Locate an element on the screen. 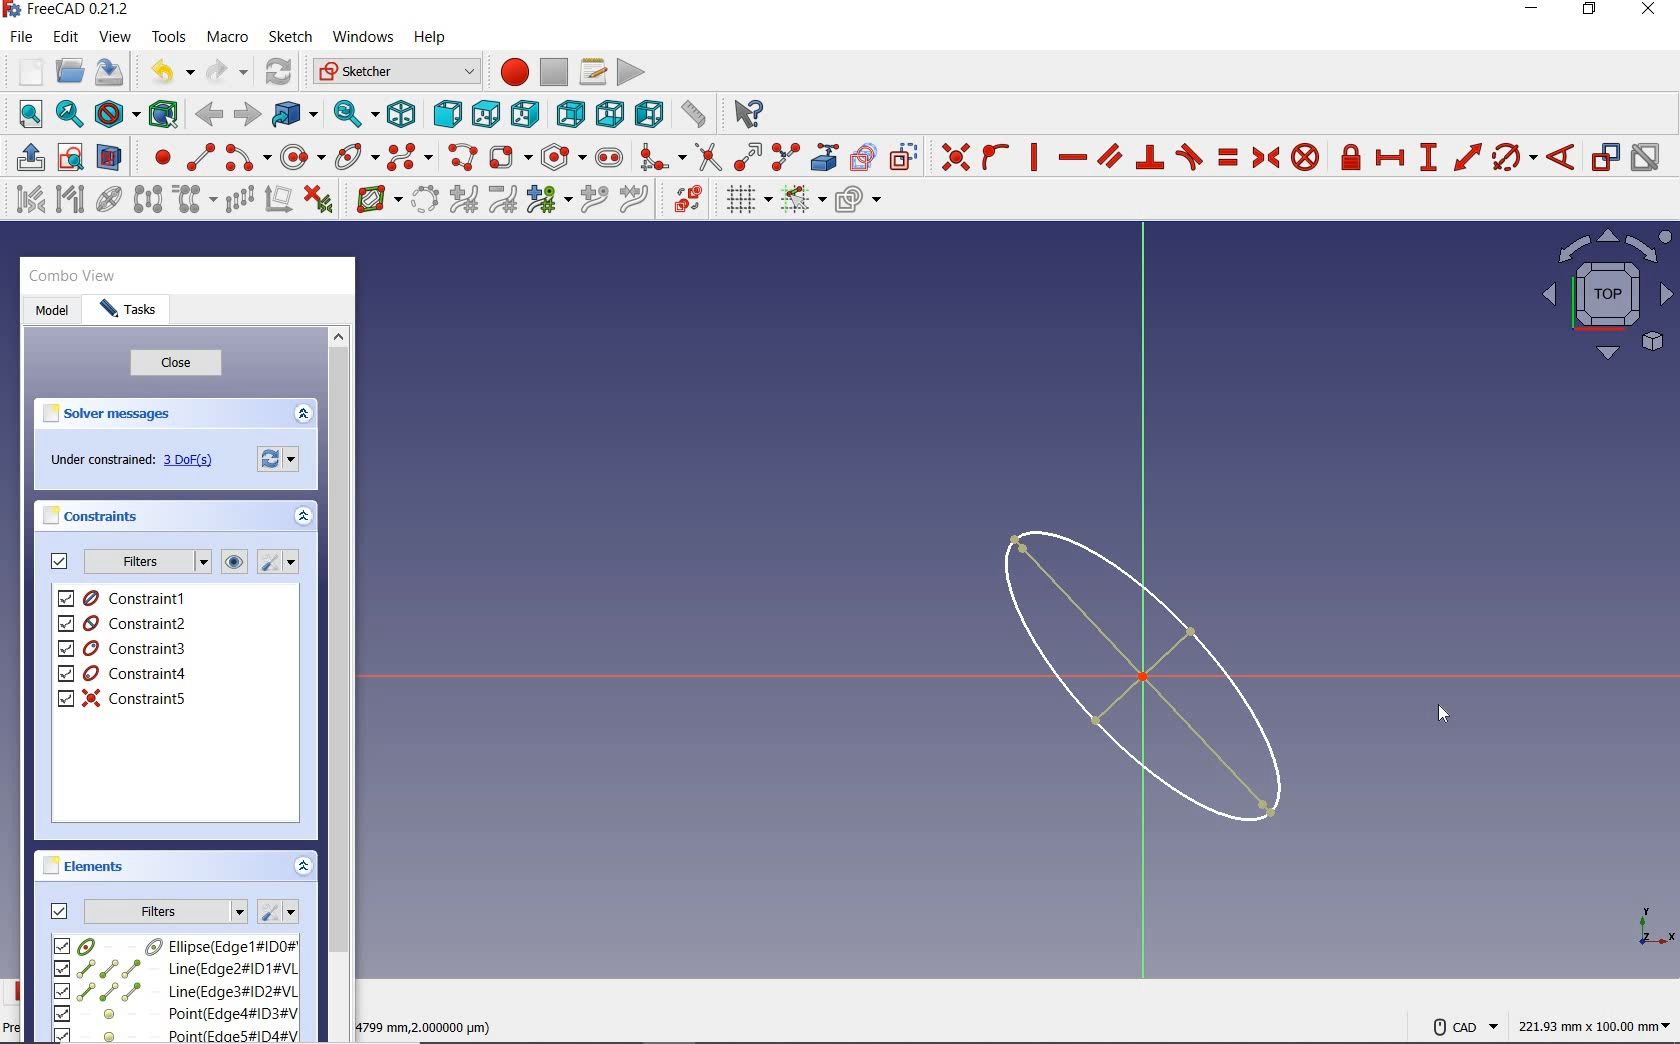 The height and width of the screenshot is (1044, 1680). element4 is located at coordinates (175, 1013).